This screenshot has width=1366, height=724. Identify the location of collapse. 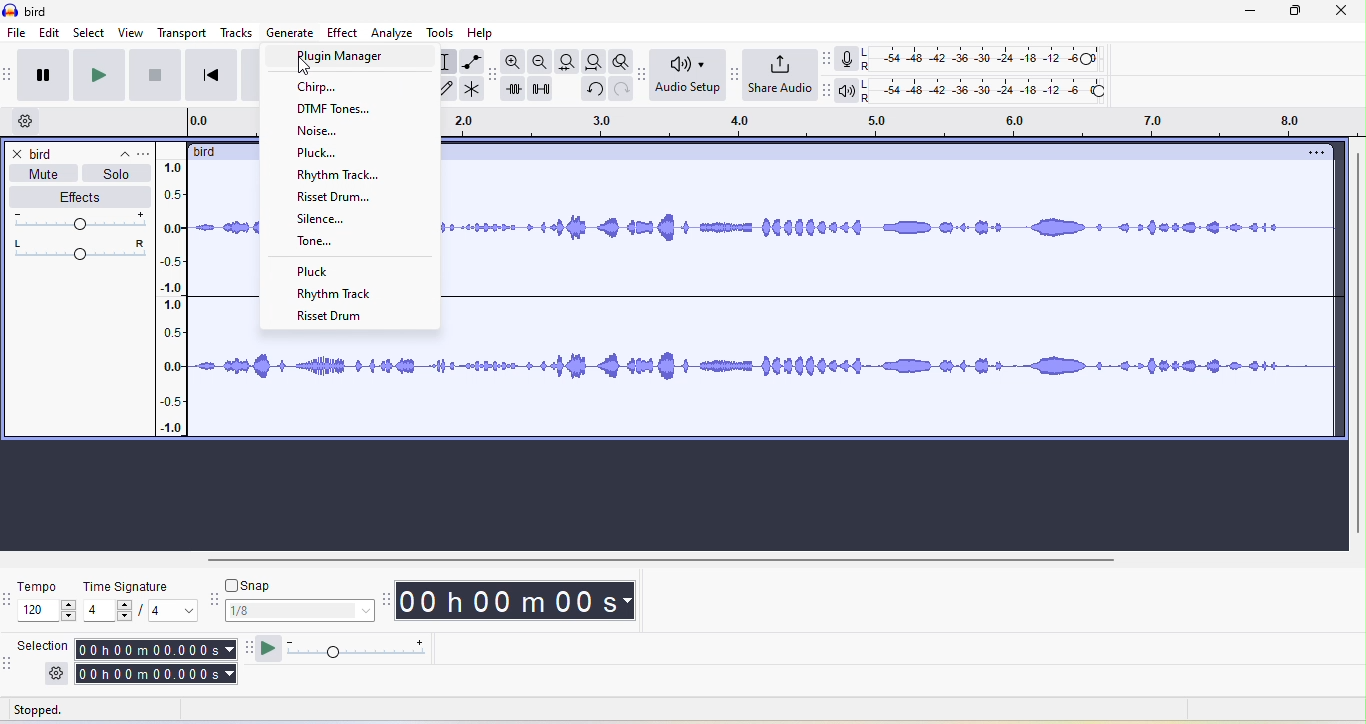
(115, 152).